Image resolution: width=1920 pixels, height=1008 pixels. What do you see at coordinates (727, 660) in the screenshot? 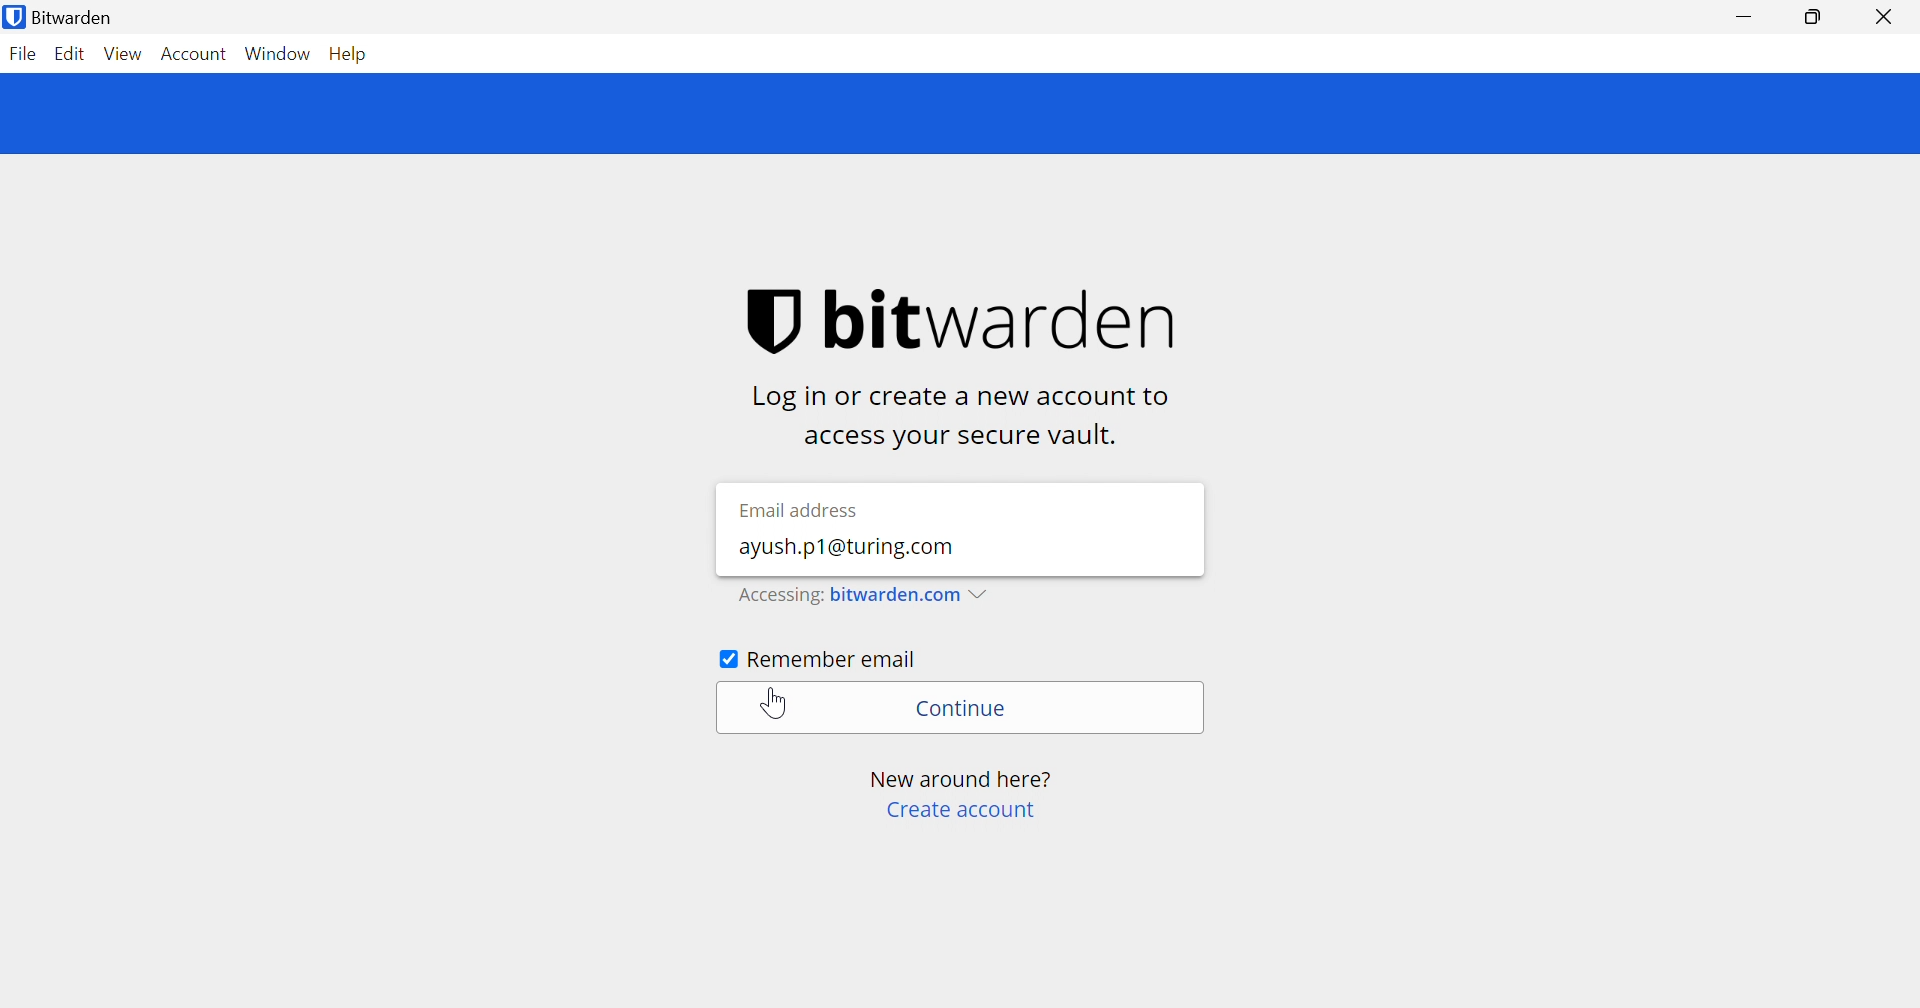
I see `Checkbox` at bounding box center [727, 660].